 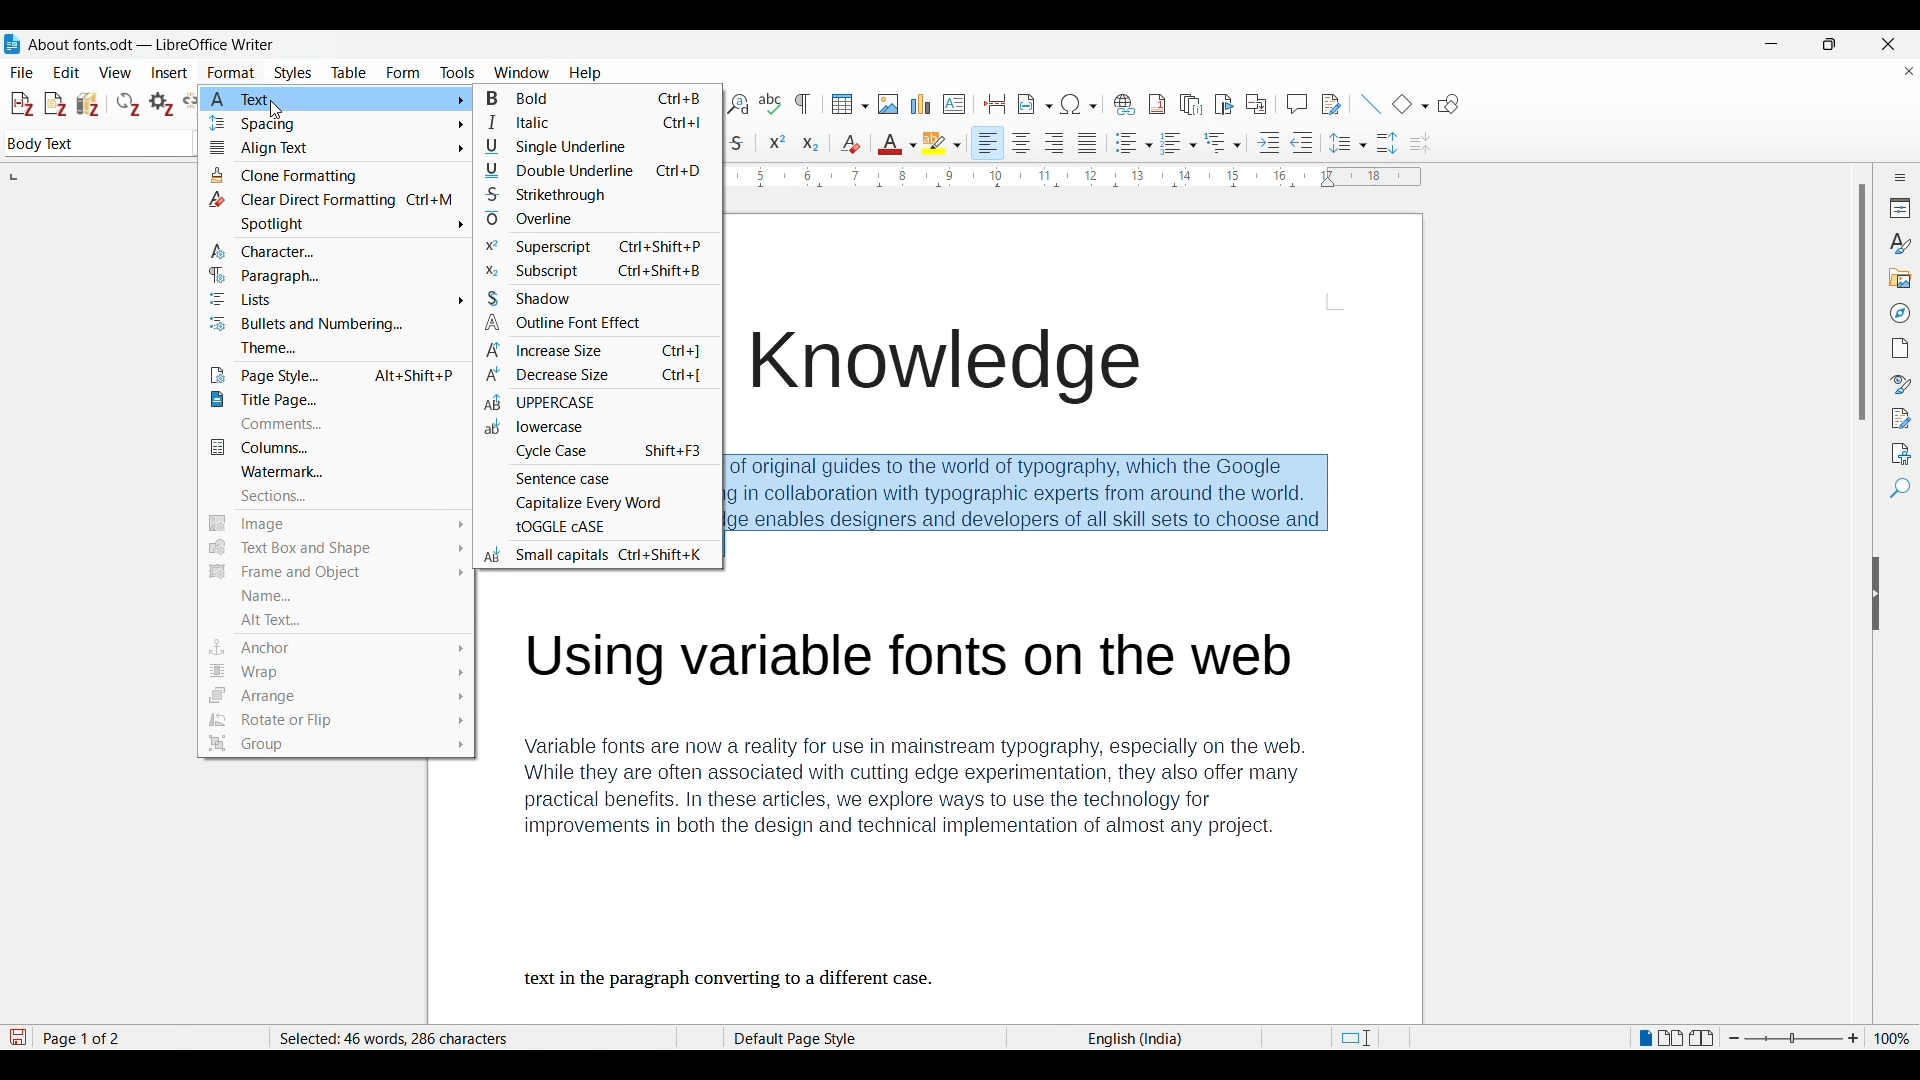 What do you see at coordinates (1794, 1038) in the screenshot?
I see `Zoom slider` at bounding box center [1794, 1038].